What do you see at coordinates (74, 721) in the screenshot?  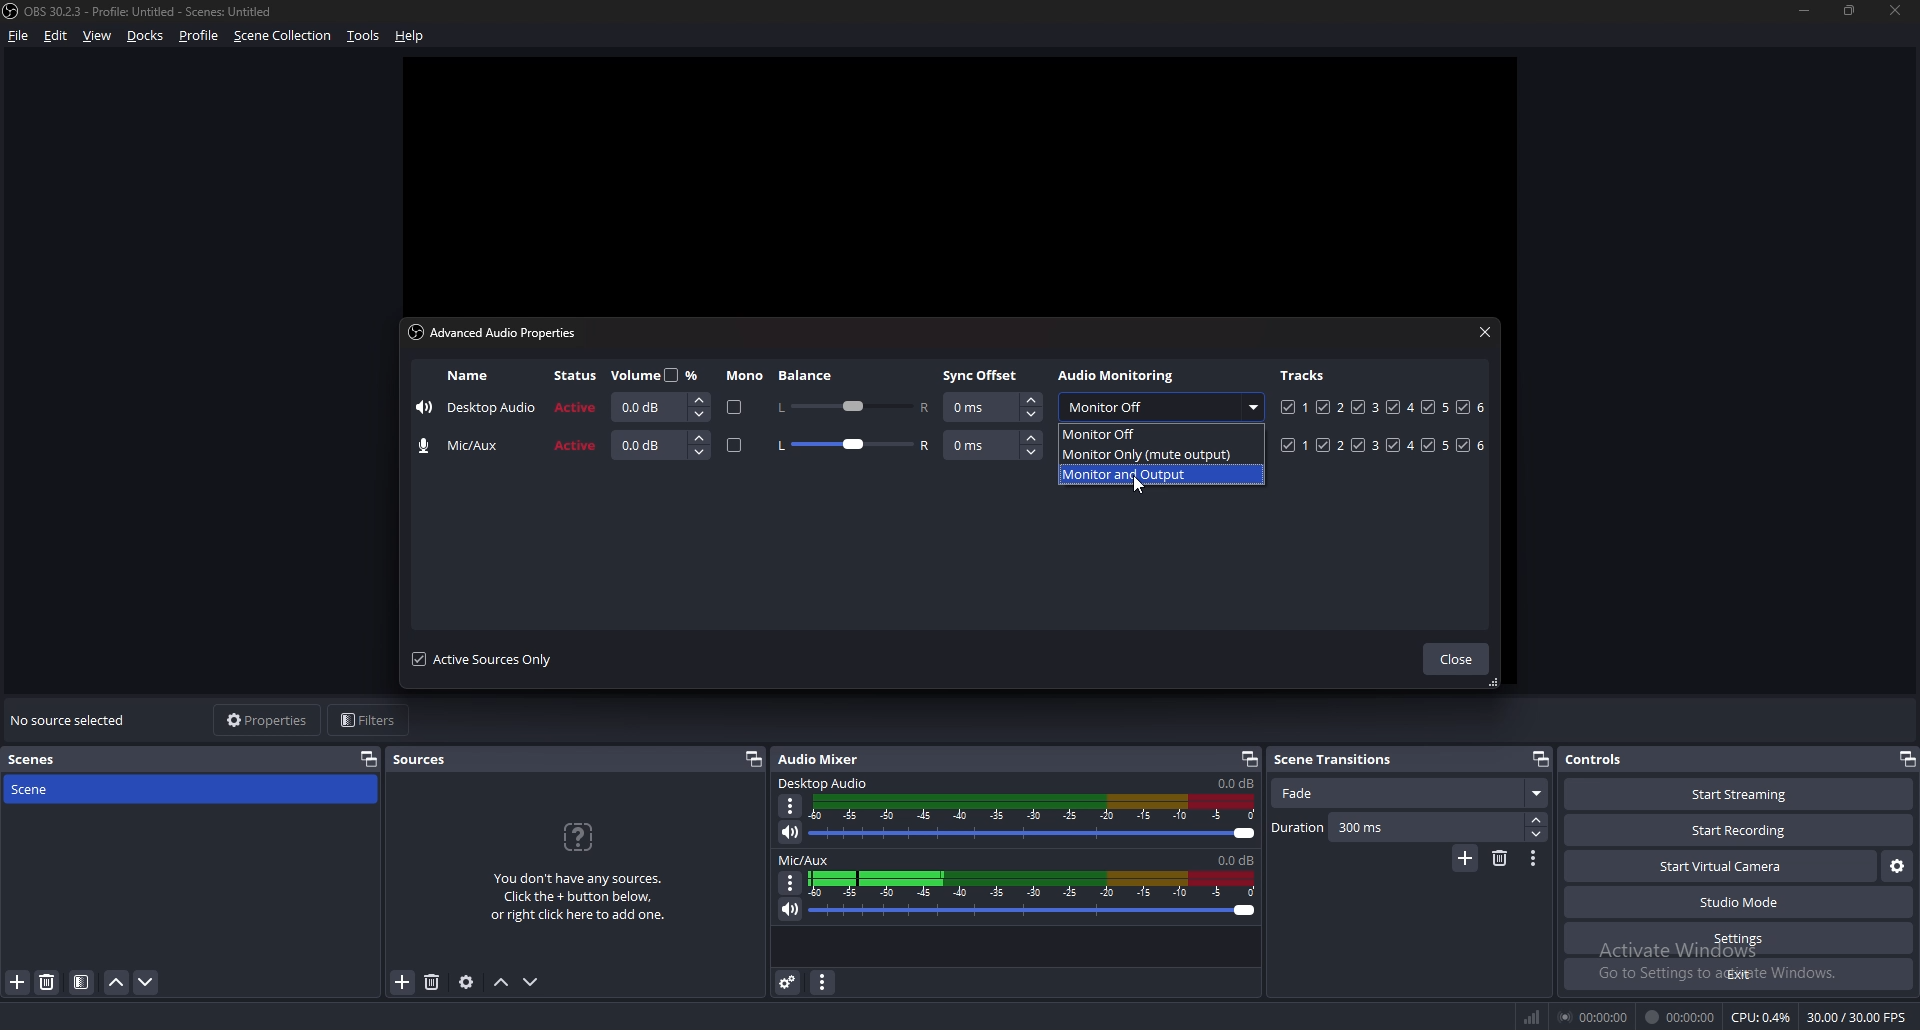 I see `no souce selected` at bounding box center [74, 721].